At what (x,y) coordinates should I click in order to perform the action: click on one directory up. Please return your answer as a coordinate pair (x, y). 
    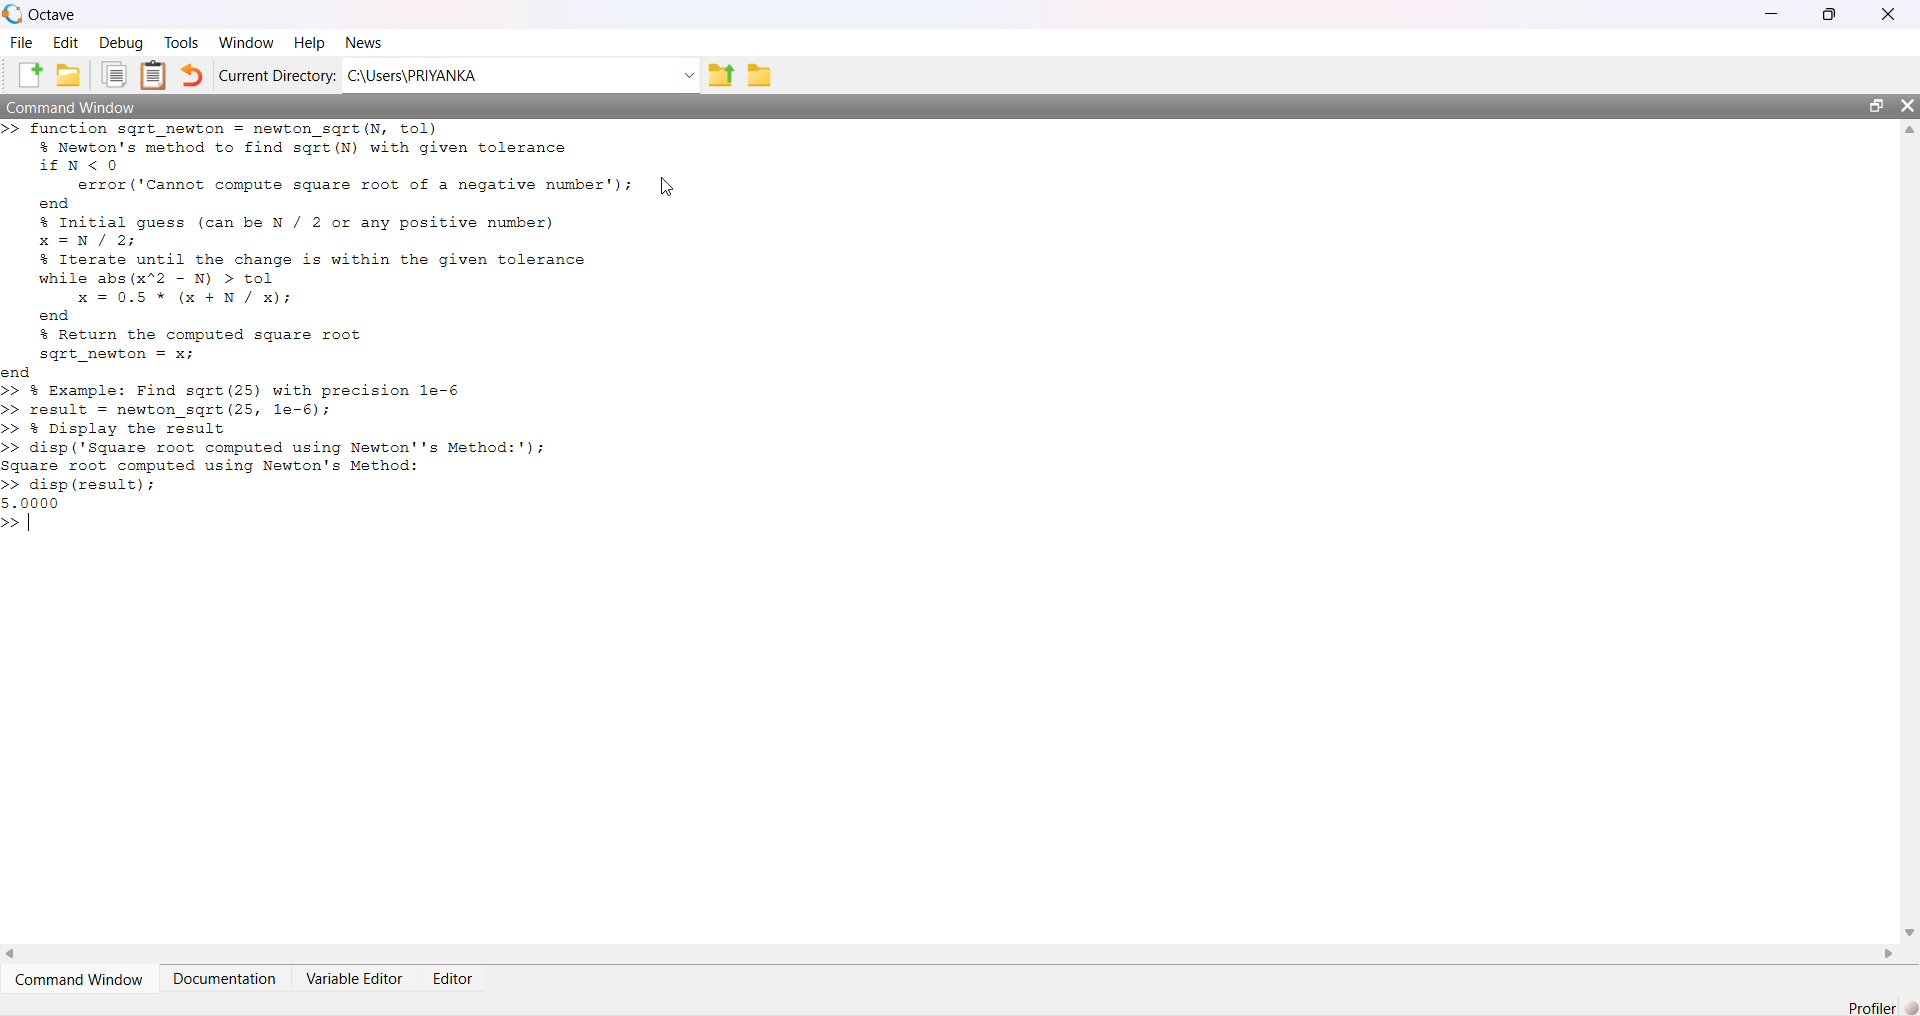
    Looking at the image, I should click on (720, 73).